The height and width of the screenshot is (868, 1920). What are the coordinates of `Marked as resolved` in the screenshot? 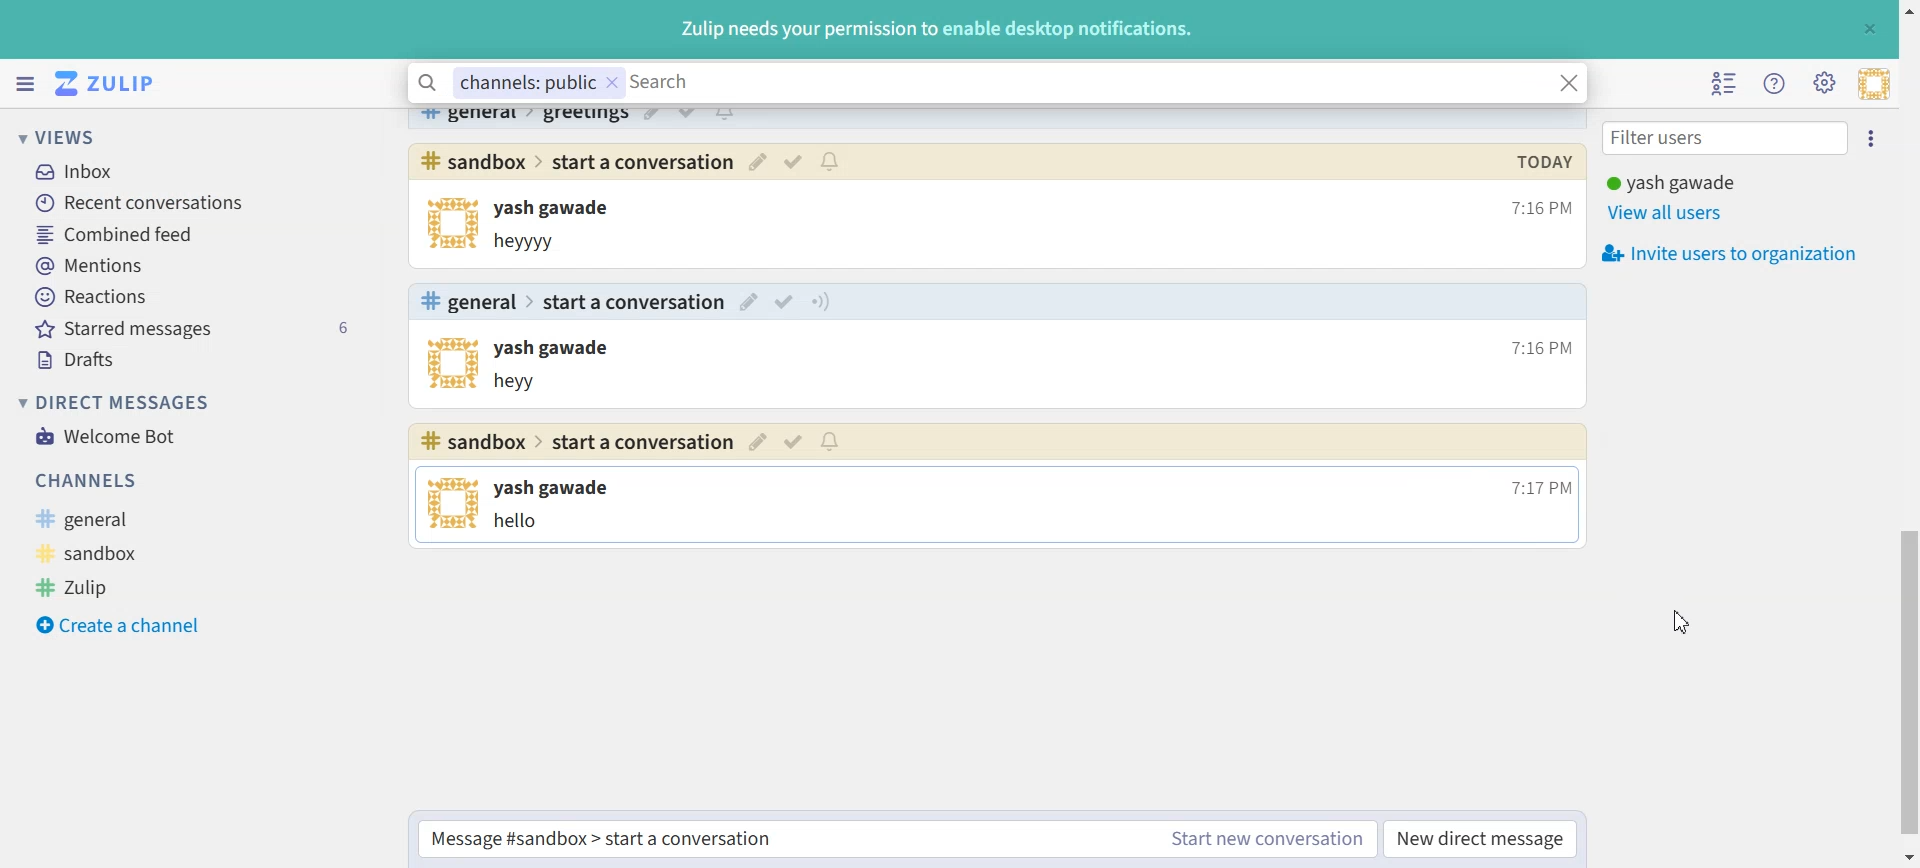 It's located at (794, 161).